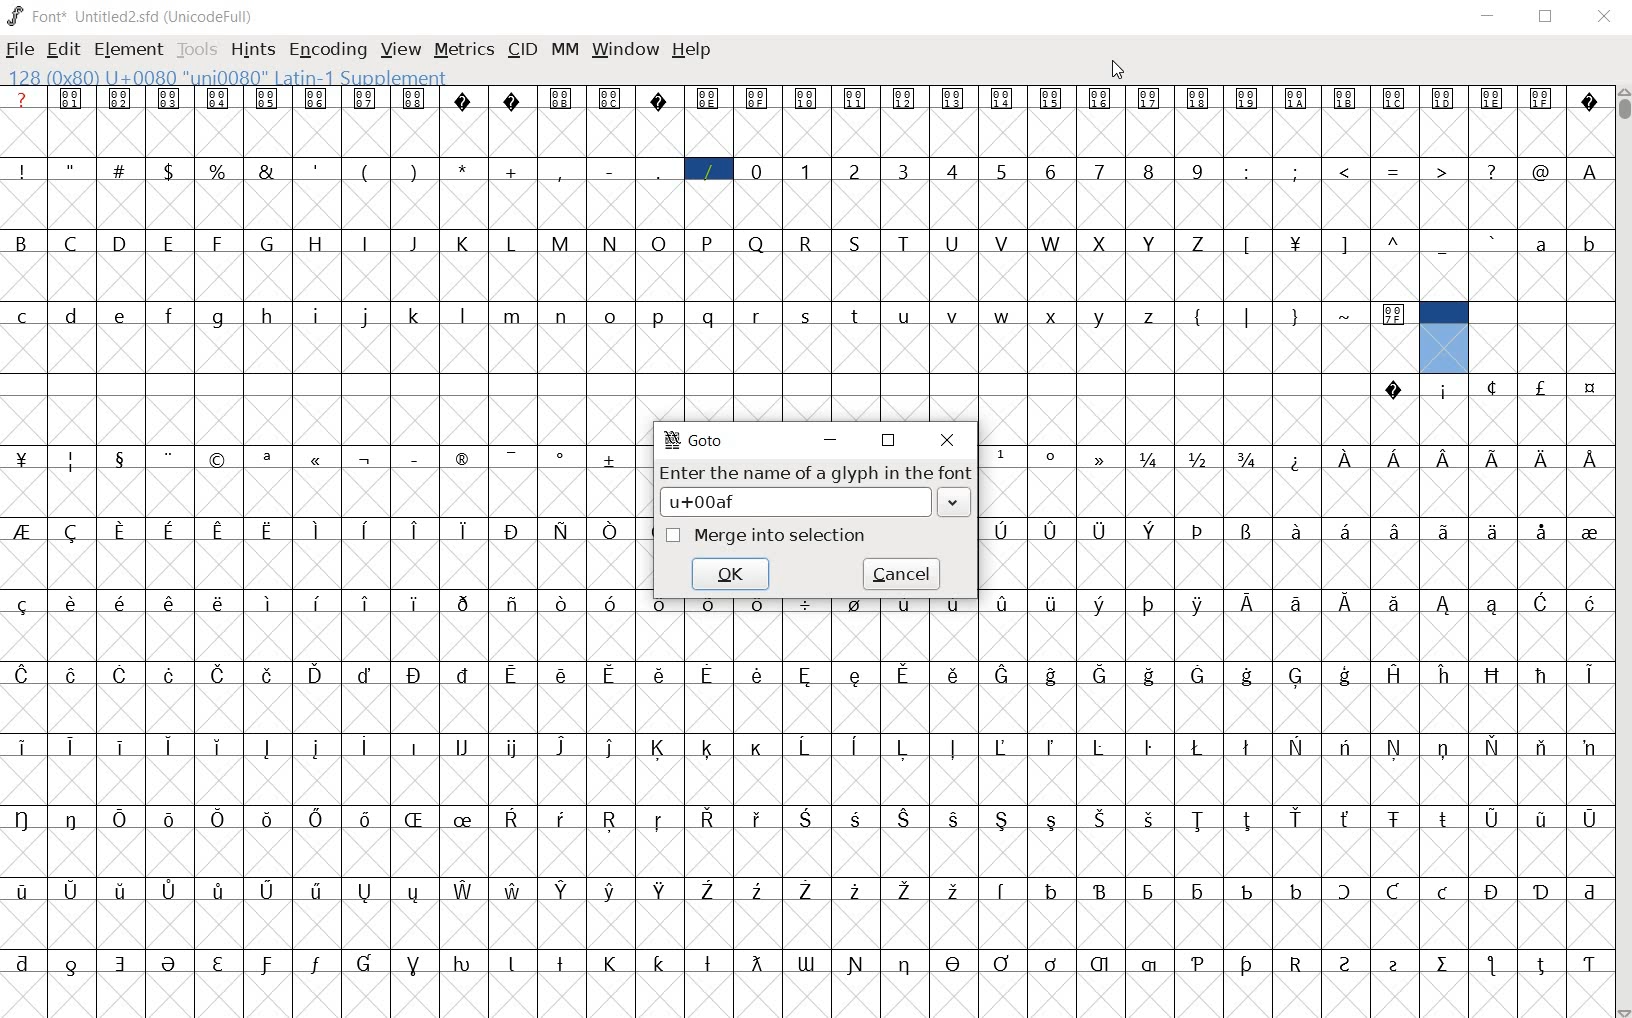  Describe the element at coordinates (1587, 746) in the screenshot. I see `Symbol` at that location.